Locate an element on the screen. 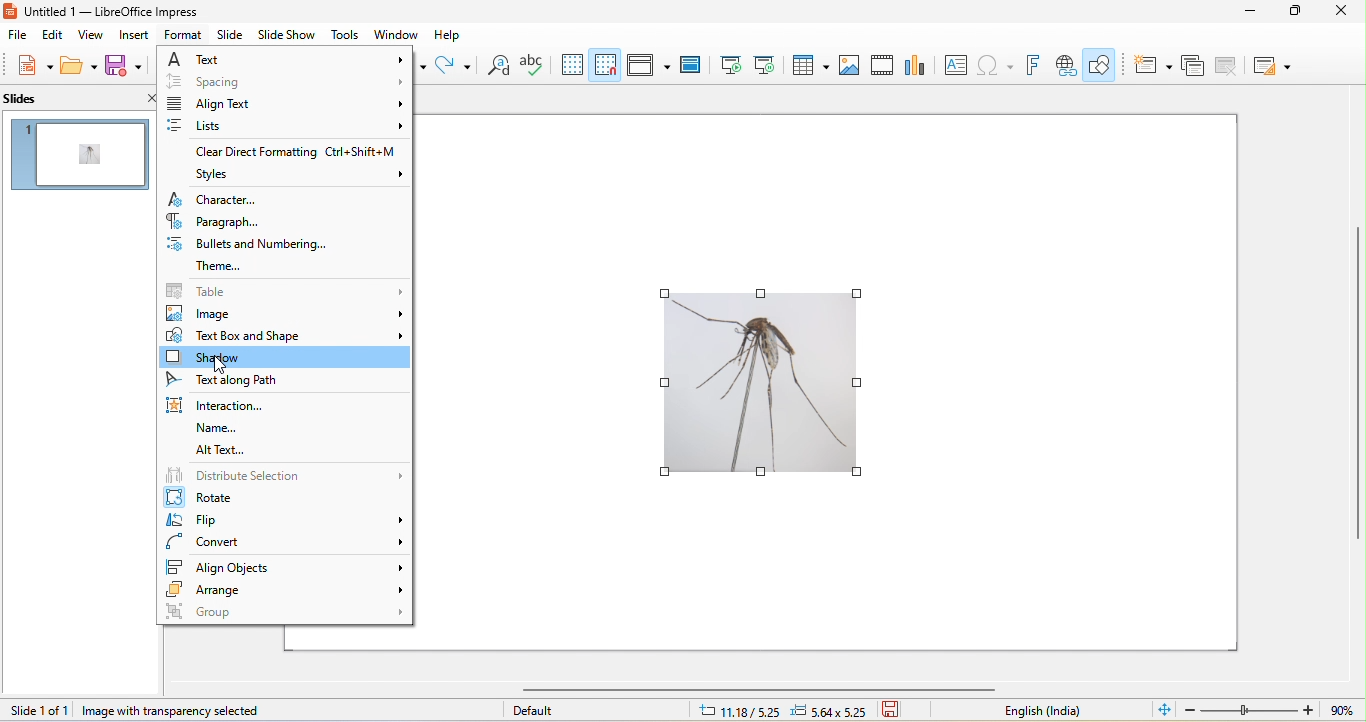 Image resolution: width=1366 pixels, height=722 pixels. chart is located at coordinates (915, 66).